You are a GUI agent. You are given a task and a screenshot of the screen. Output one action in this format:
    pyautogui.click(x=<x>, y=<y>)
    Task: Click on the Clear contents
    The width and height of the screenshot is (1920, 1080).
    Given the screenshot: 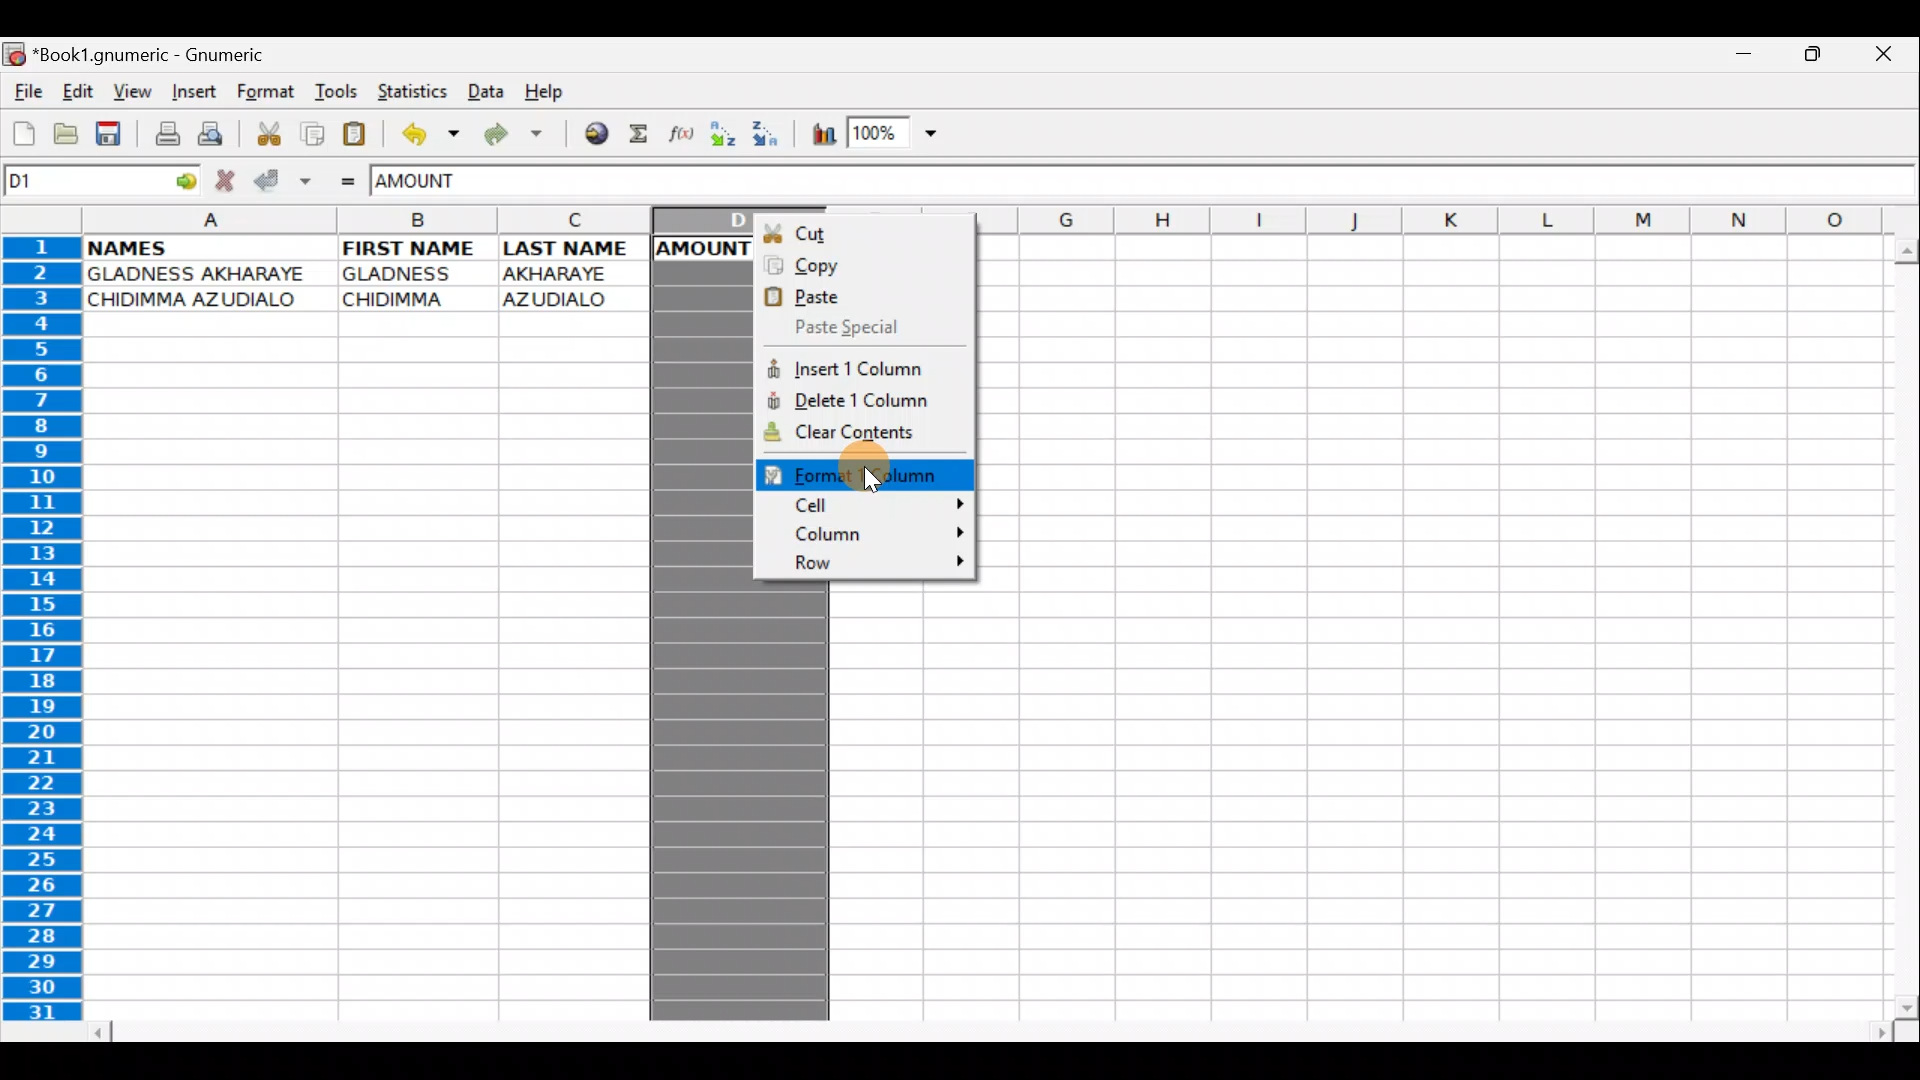 What is the action you would take?
    pyautogui.click(x=863, y=434)
    